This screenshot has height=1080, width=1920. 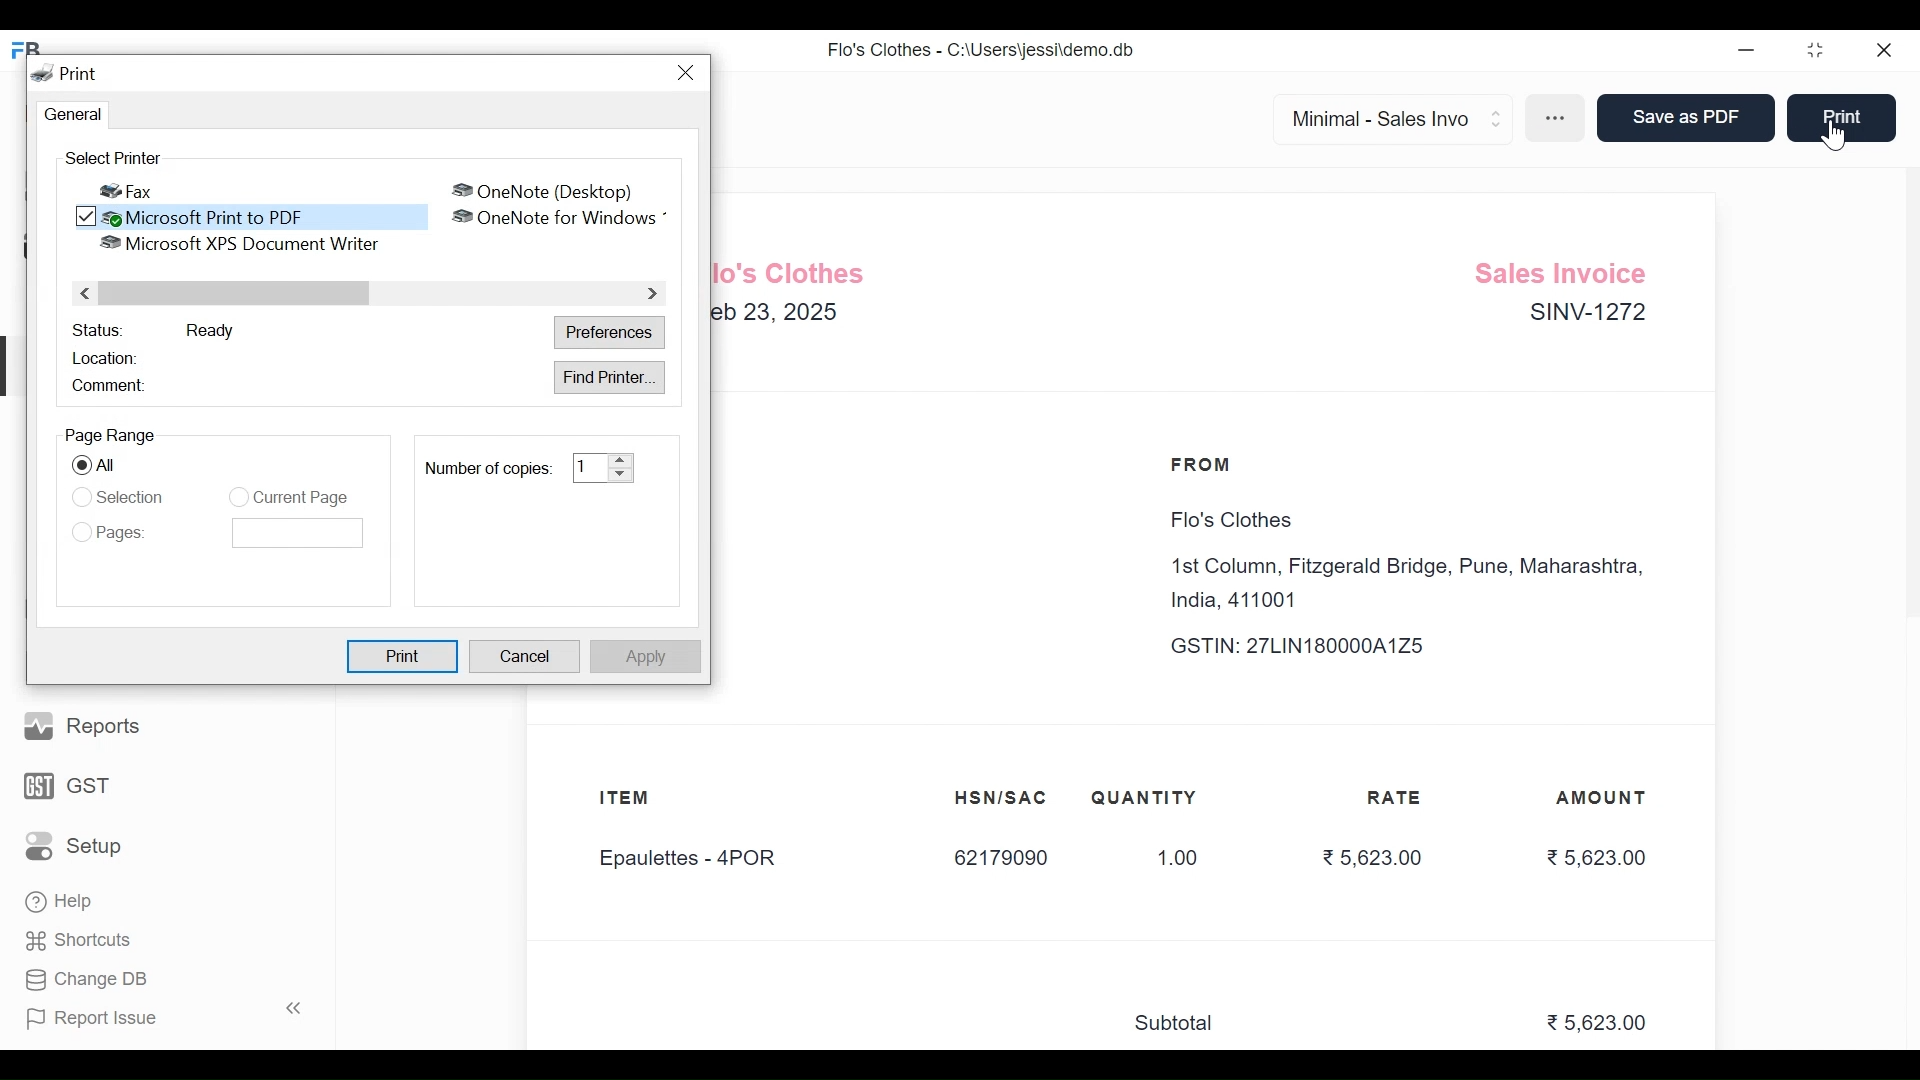 I want to click on 1.00, so click(x=1167, y=859).